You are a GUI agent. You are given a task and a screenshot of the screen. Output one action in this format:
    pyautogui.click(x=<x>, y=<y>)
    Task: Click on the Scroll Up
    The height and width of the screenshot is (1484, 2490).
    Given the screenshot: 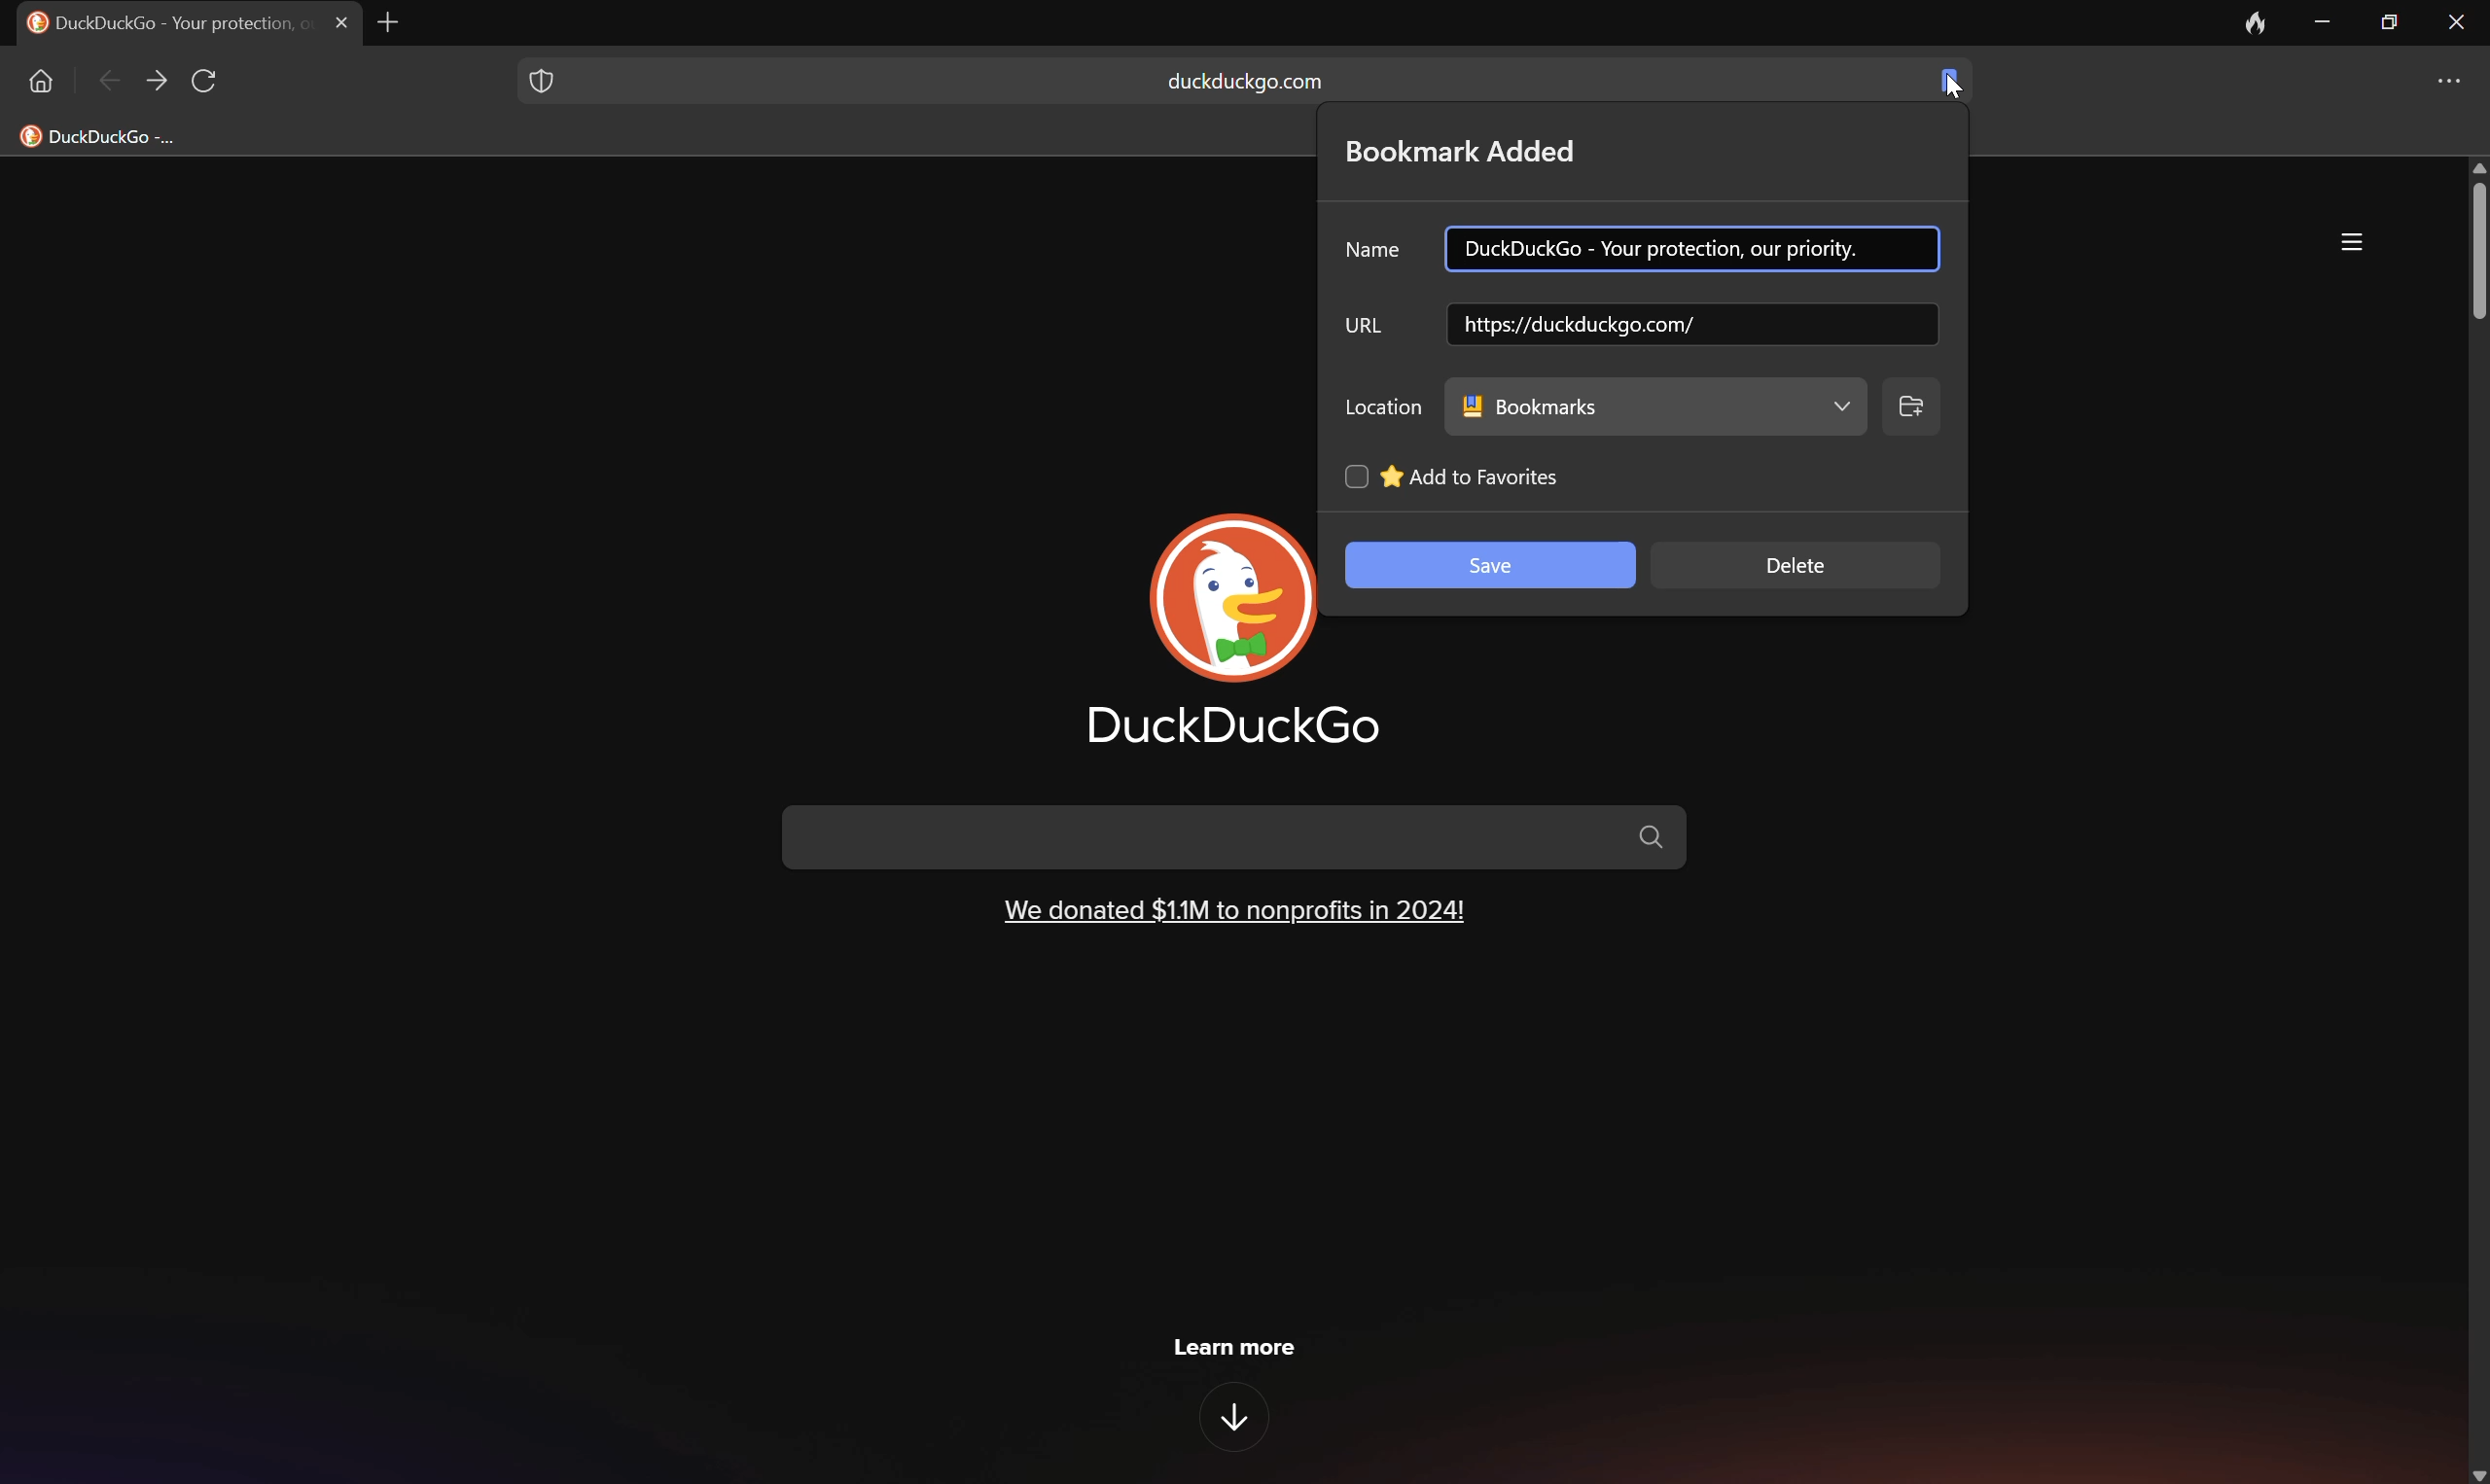 What is the action you would take?
    pyautogui.click(x=2474, y=165)
    